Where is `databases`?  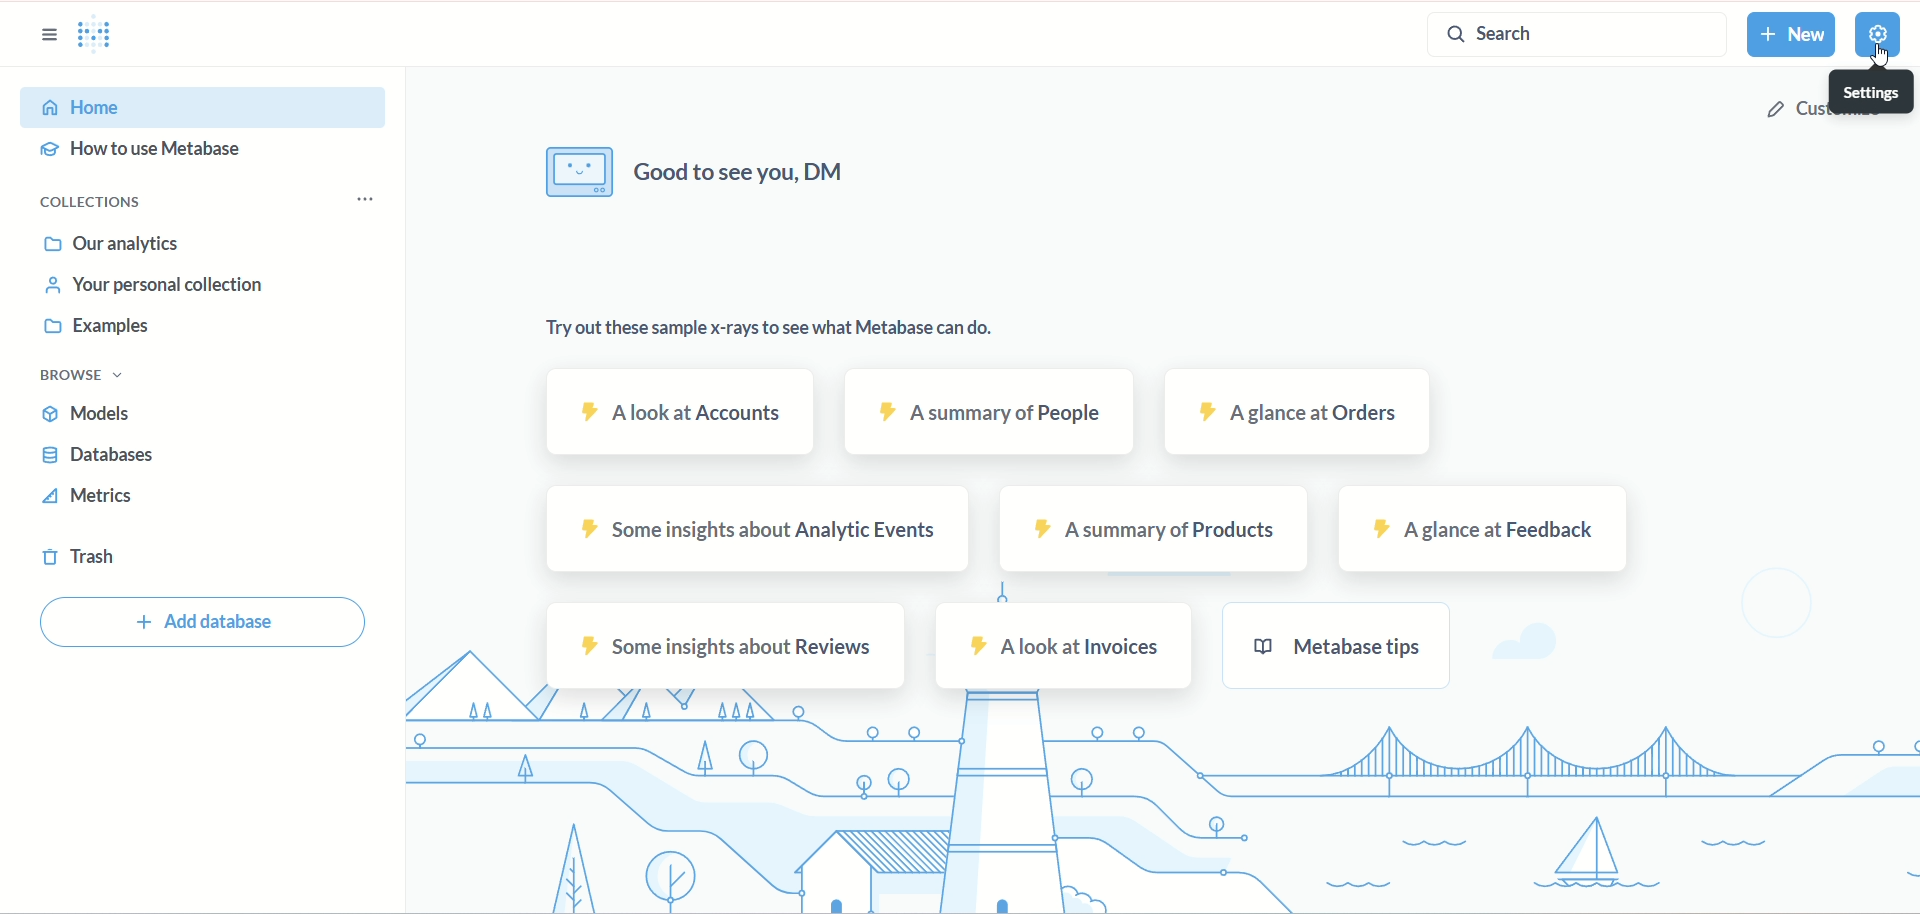
databases is located at coordinates (97, 458).